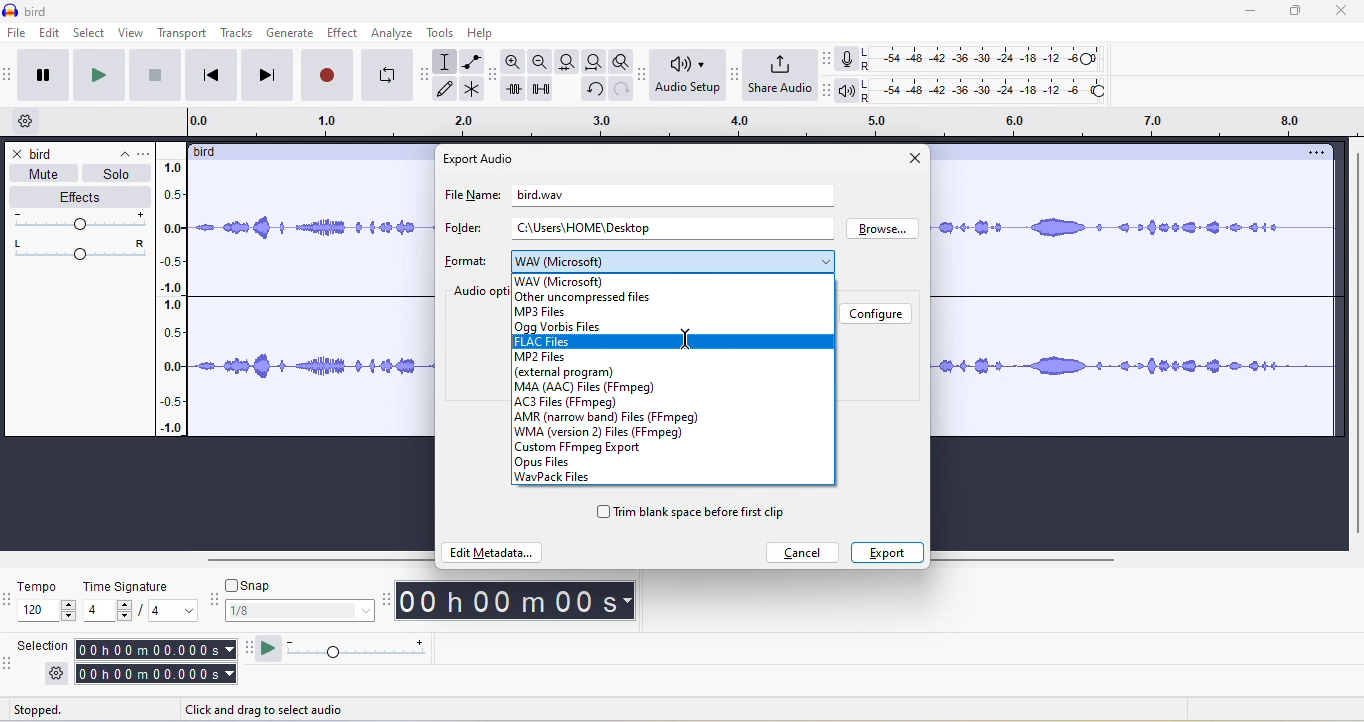 The image size is (1364, 722). I want to click on external program, so click(563, 372).